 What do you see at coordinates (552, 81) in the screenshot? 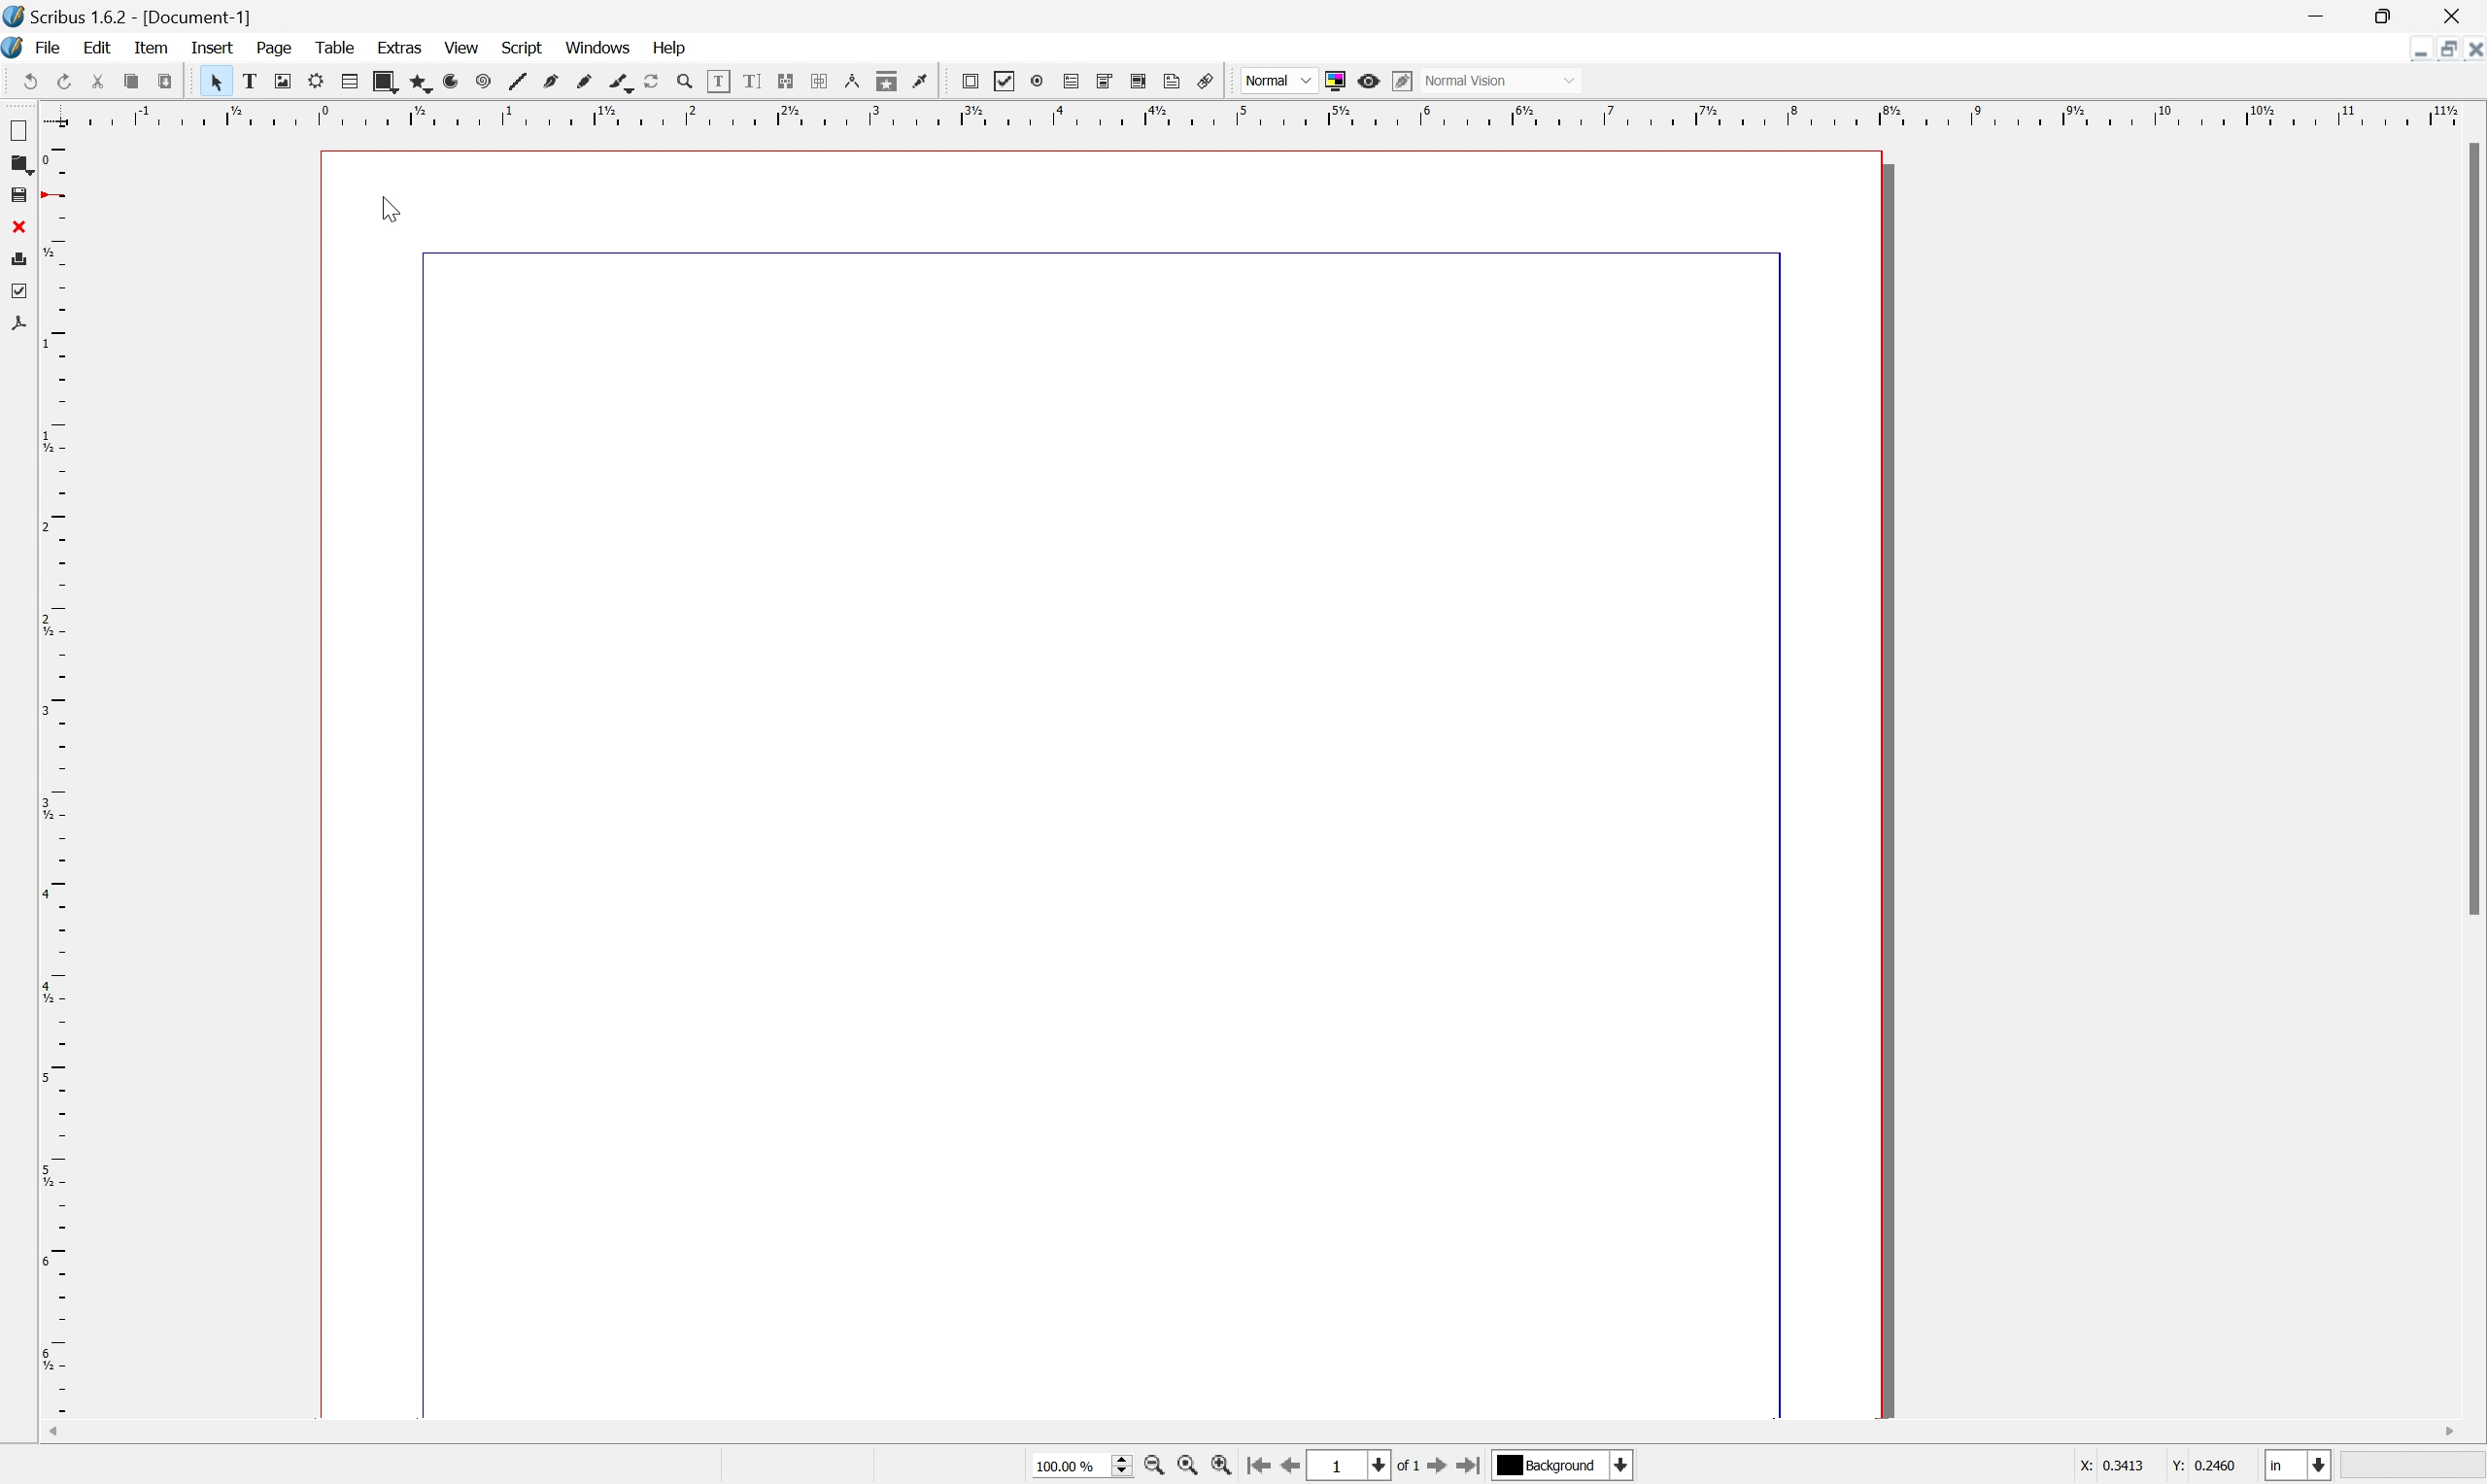
I see `render frame` at bounding box center [552, 81].